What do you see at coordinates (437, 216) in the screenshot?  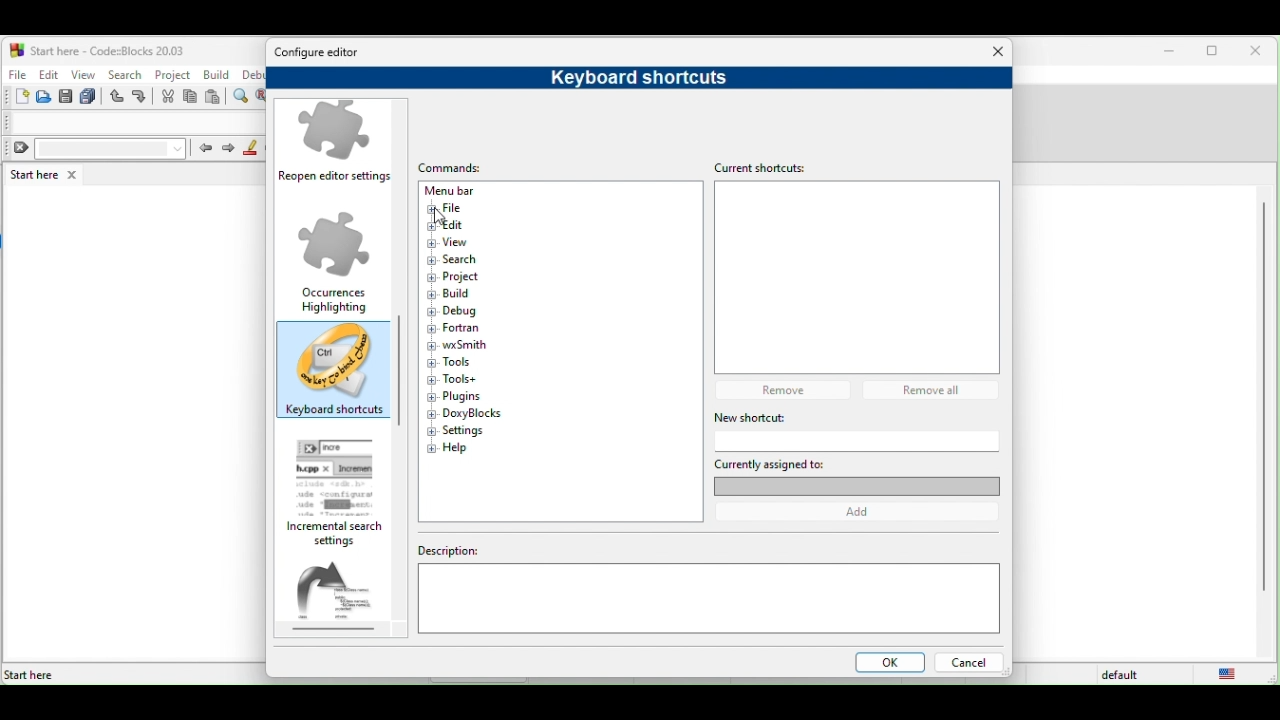 I see `cursor` at bounding box center [437, 216].